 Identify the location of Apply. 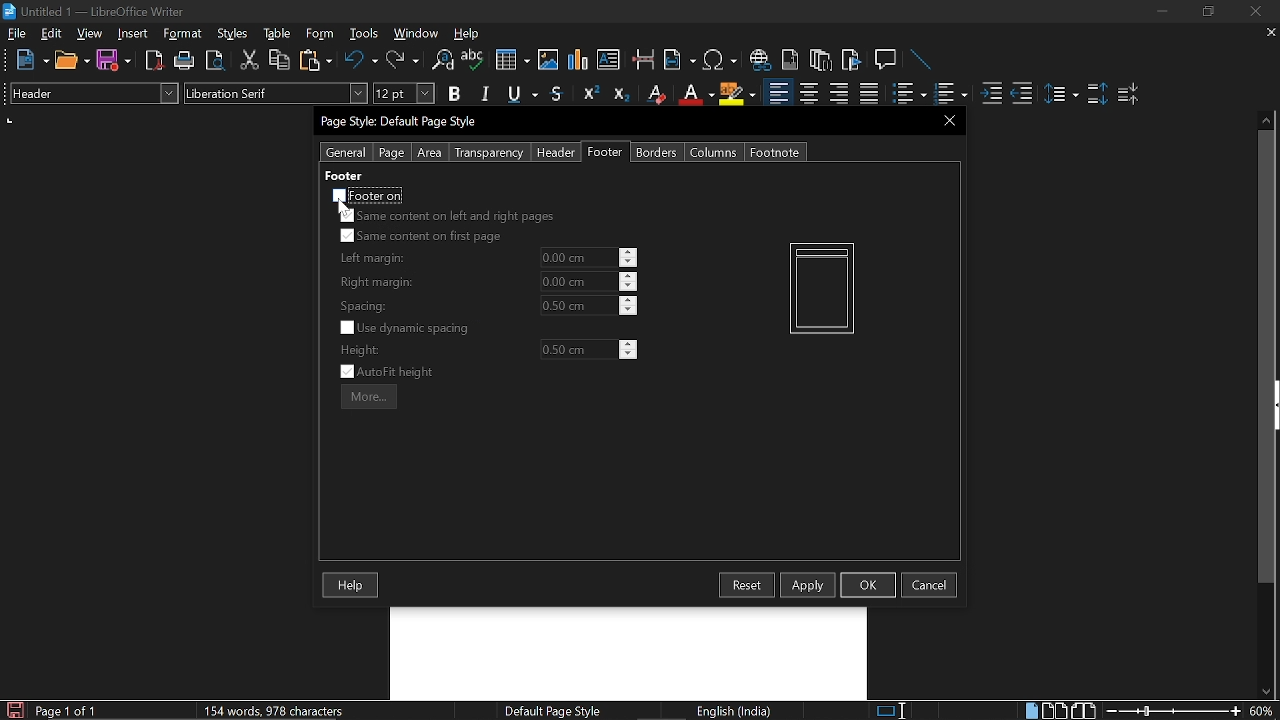
(808, 584).